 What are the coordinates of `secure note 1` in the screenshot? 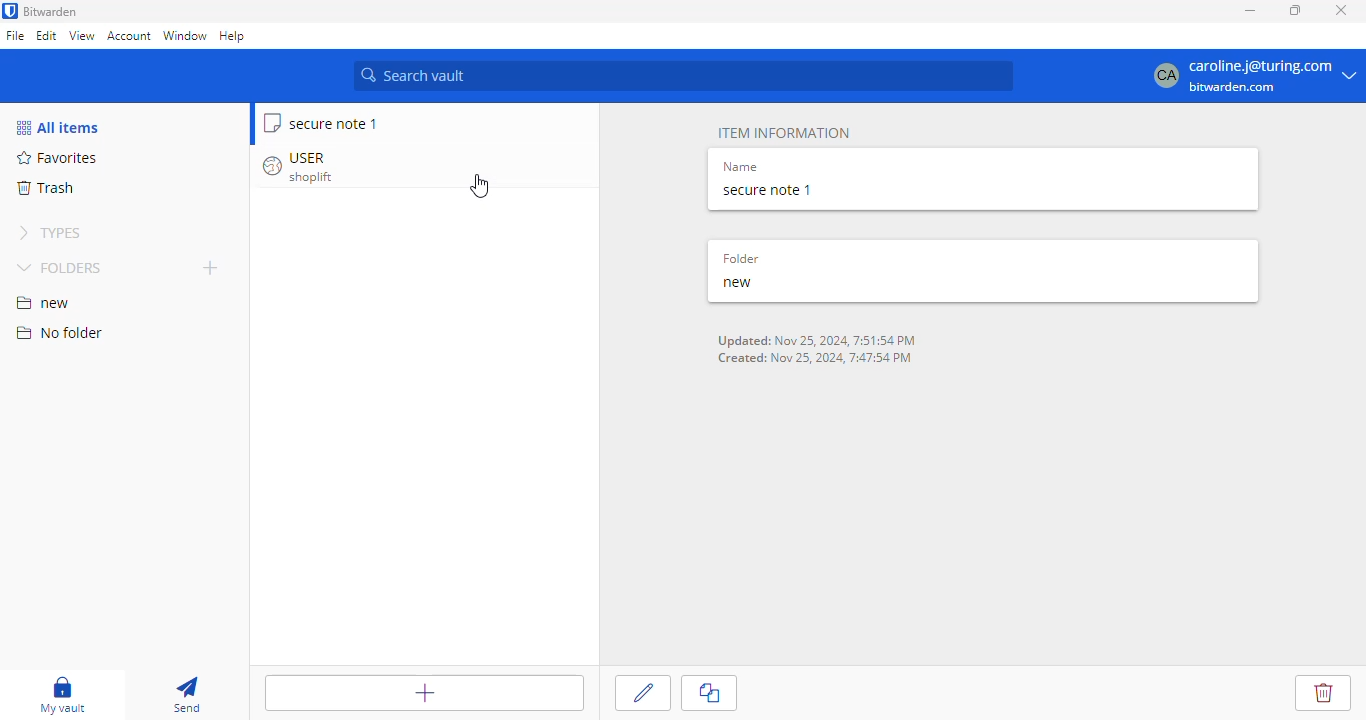 It's located at (332, 123).